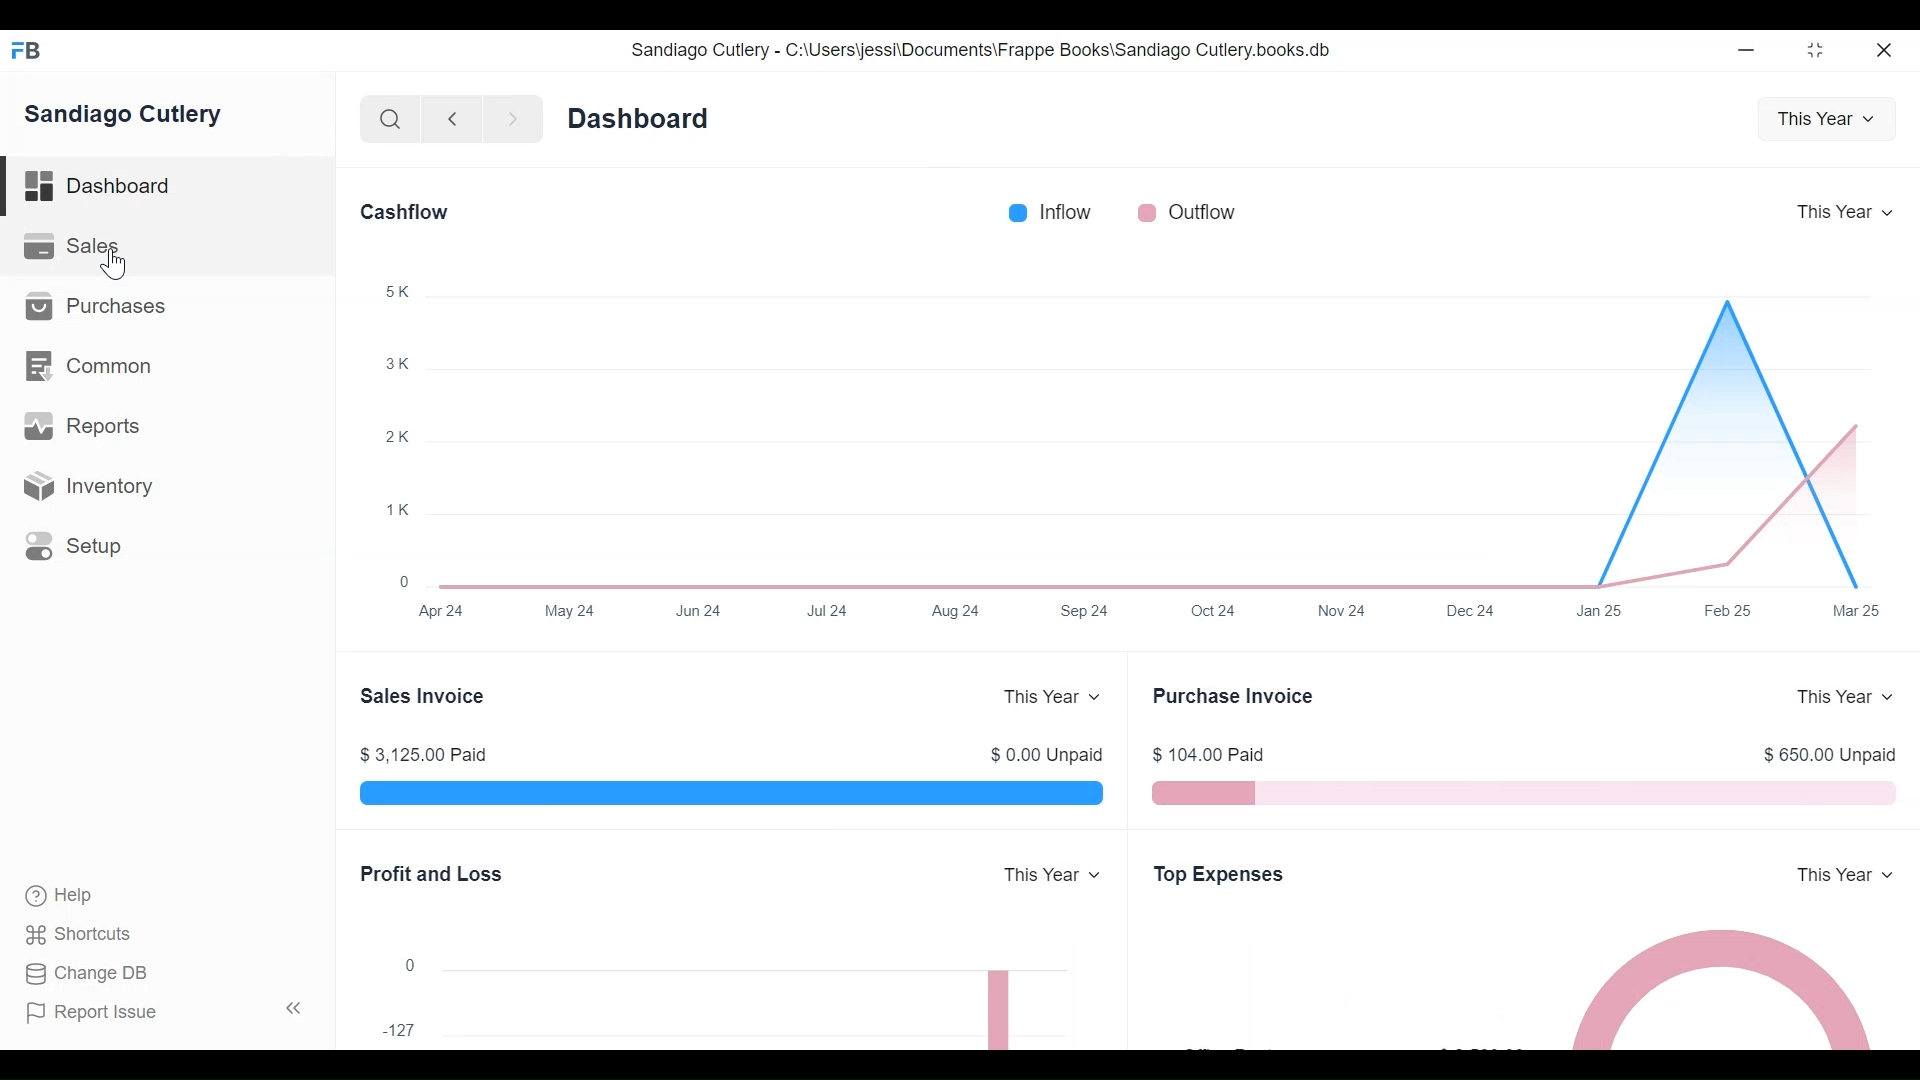 The image size is (1920, 1080). What do you see at coordinates (79, 934) in the screenshot?
I see `Shortcuts` at bounding box center [79, 934].